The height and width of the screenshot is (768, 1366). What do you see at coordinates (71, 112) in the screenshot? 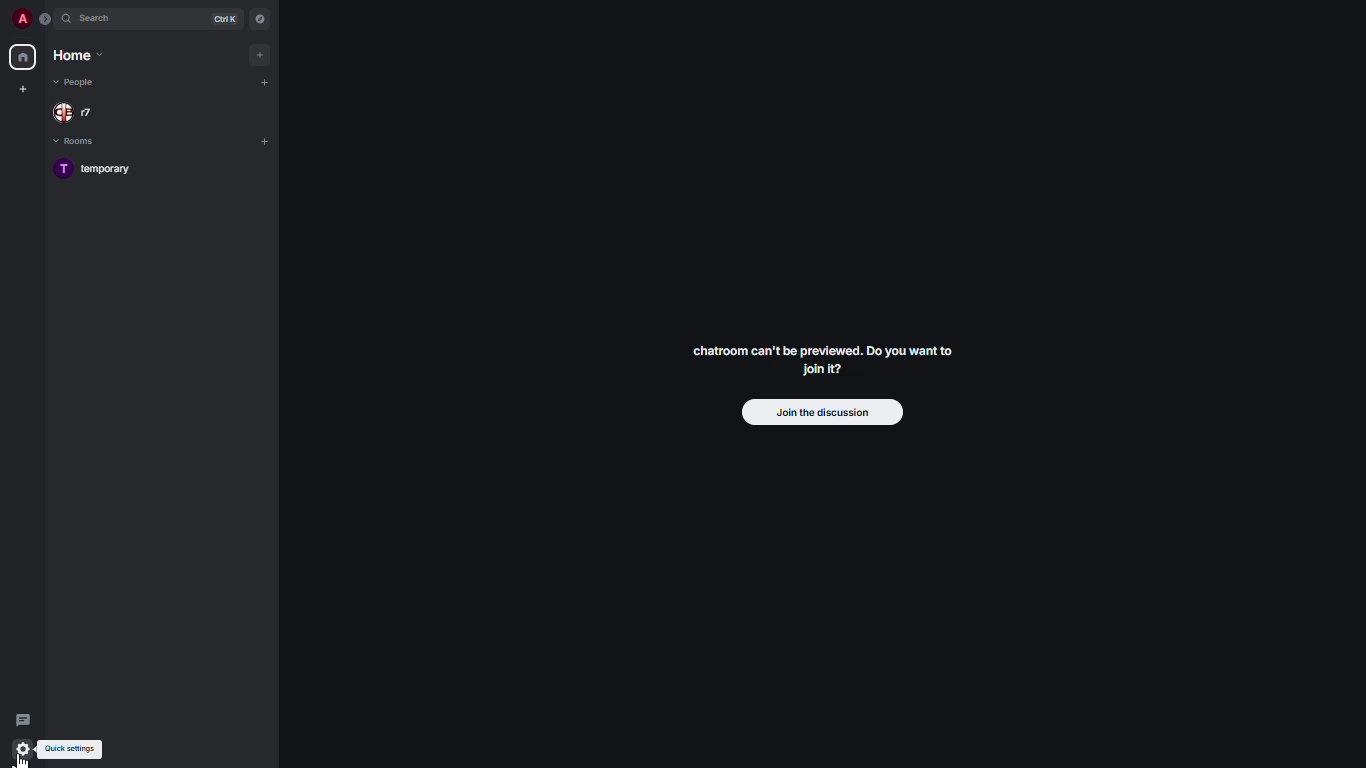
I see `people` at bounding box center [71, 112].